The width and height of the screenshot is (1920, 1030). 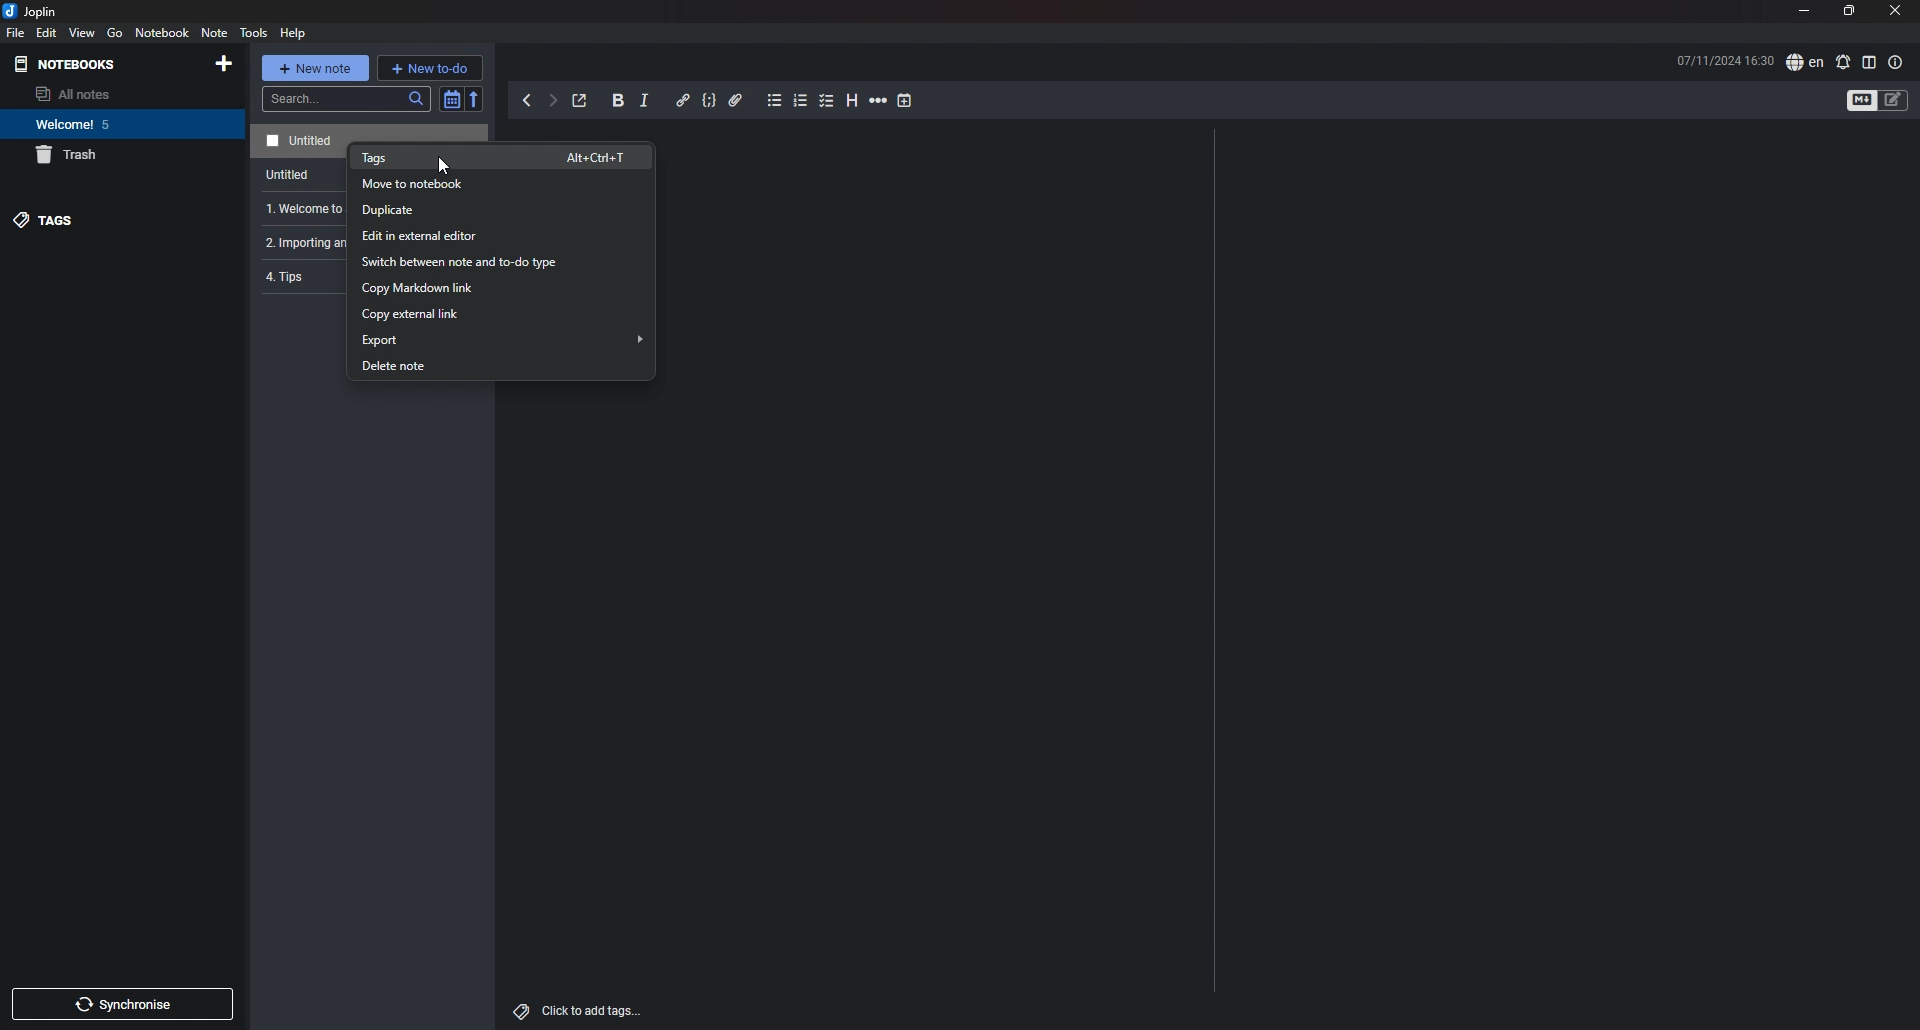 What do you see at coordinates (83, 33) in the screenshot?
I see `view` at bounding box center [83, 33].